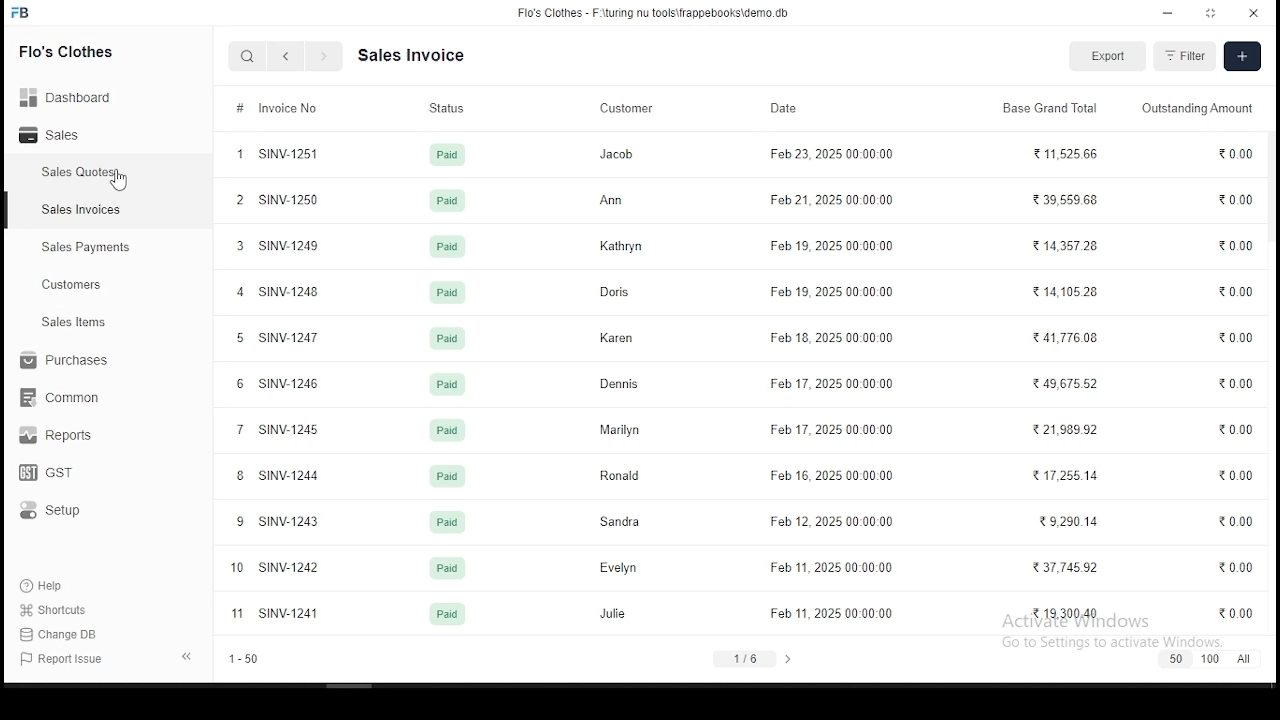 The width and height of the screenshot is (1280, 720). I want to click on Ronald, so click(623, 478).